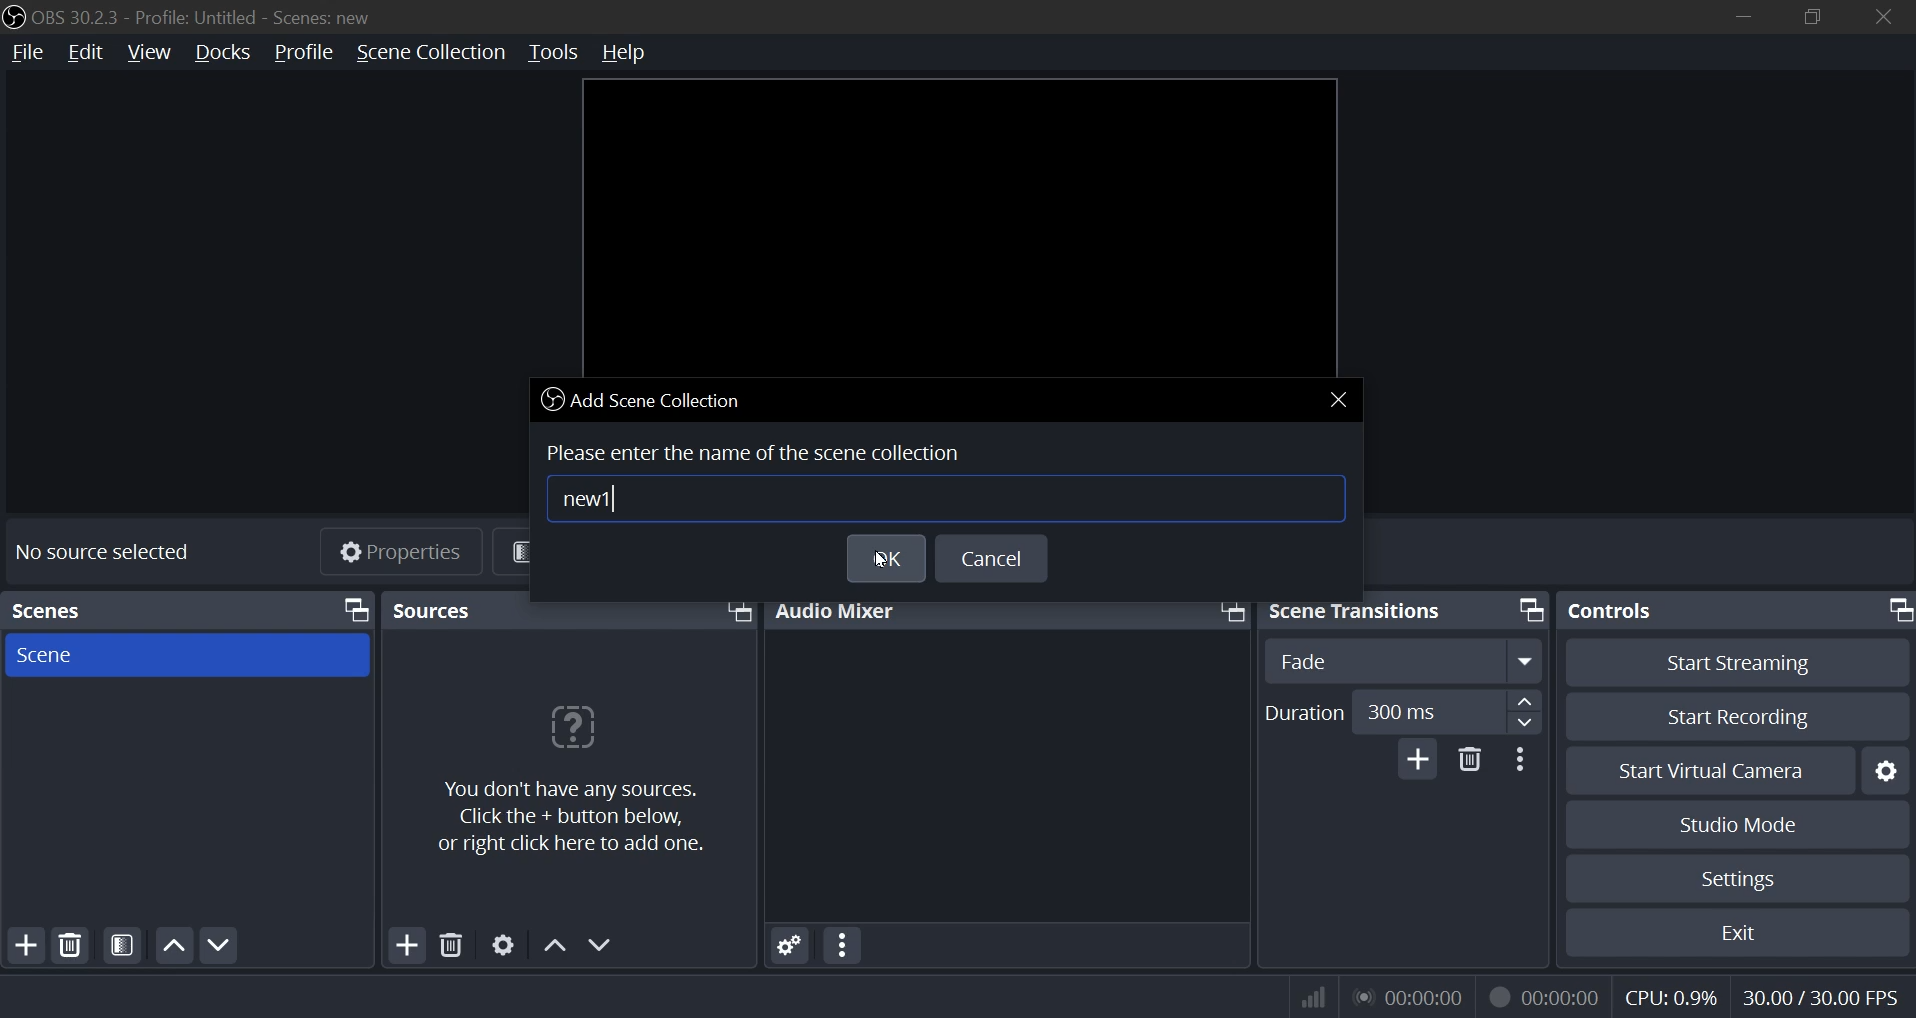 The height and width of the screenshot is (1018, 1916). What do you see at coordinates (1526, 660) in the screenshot?
I see `expand` at bounding box center [1526, 660].